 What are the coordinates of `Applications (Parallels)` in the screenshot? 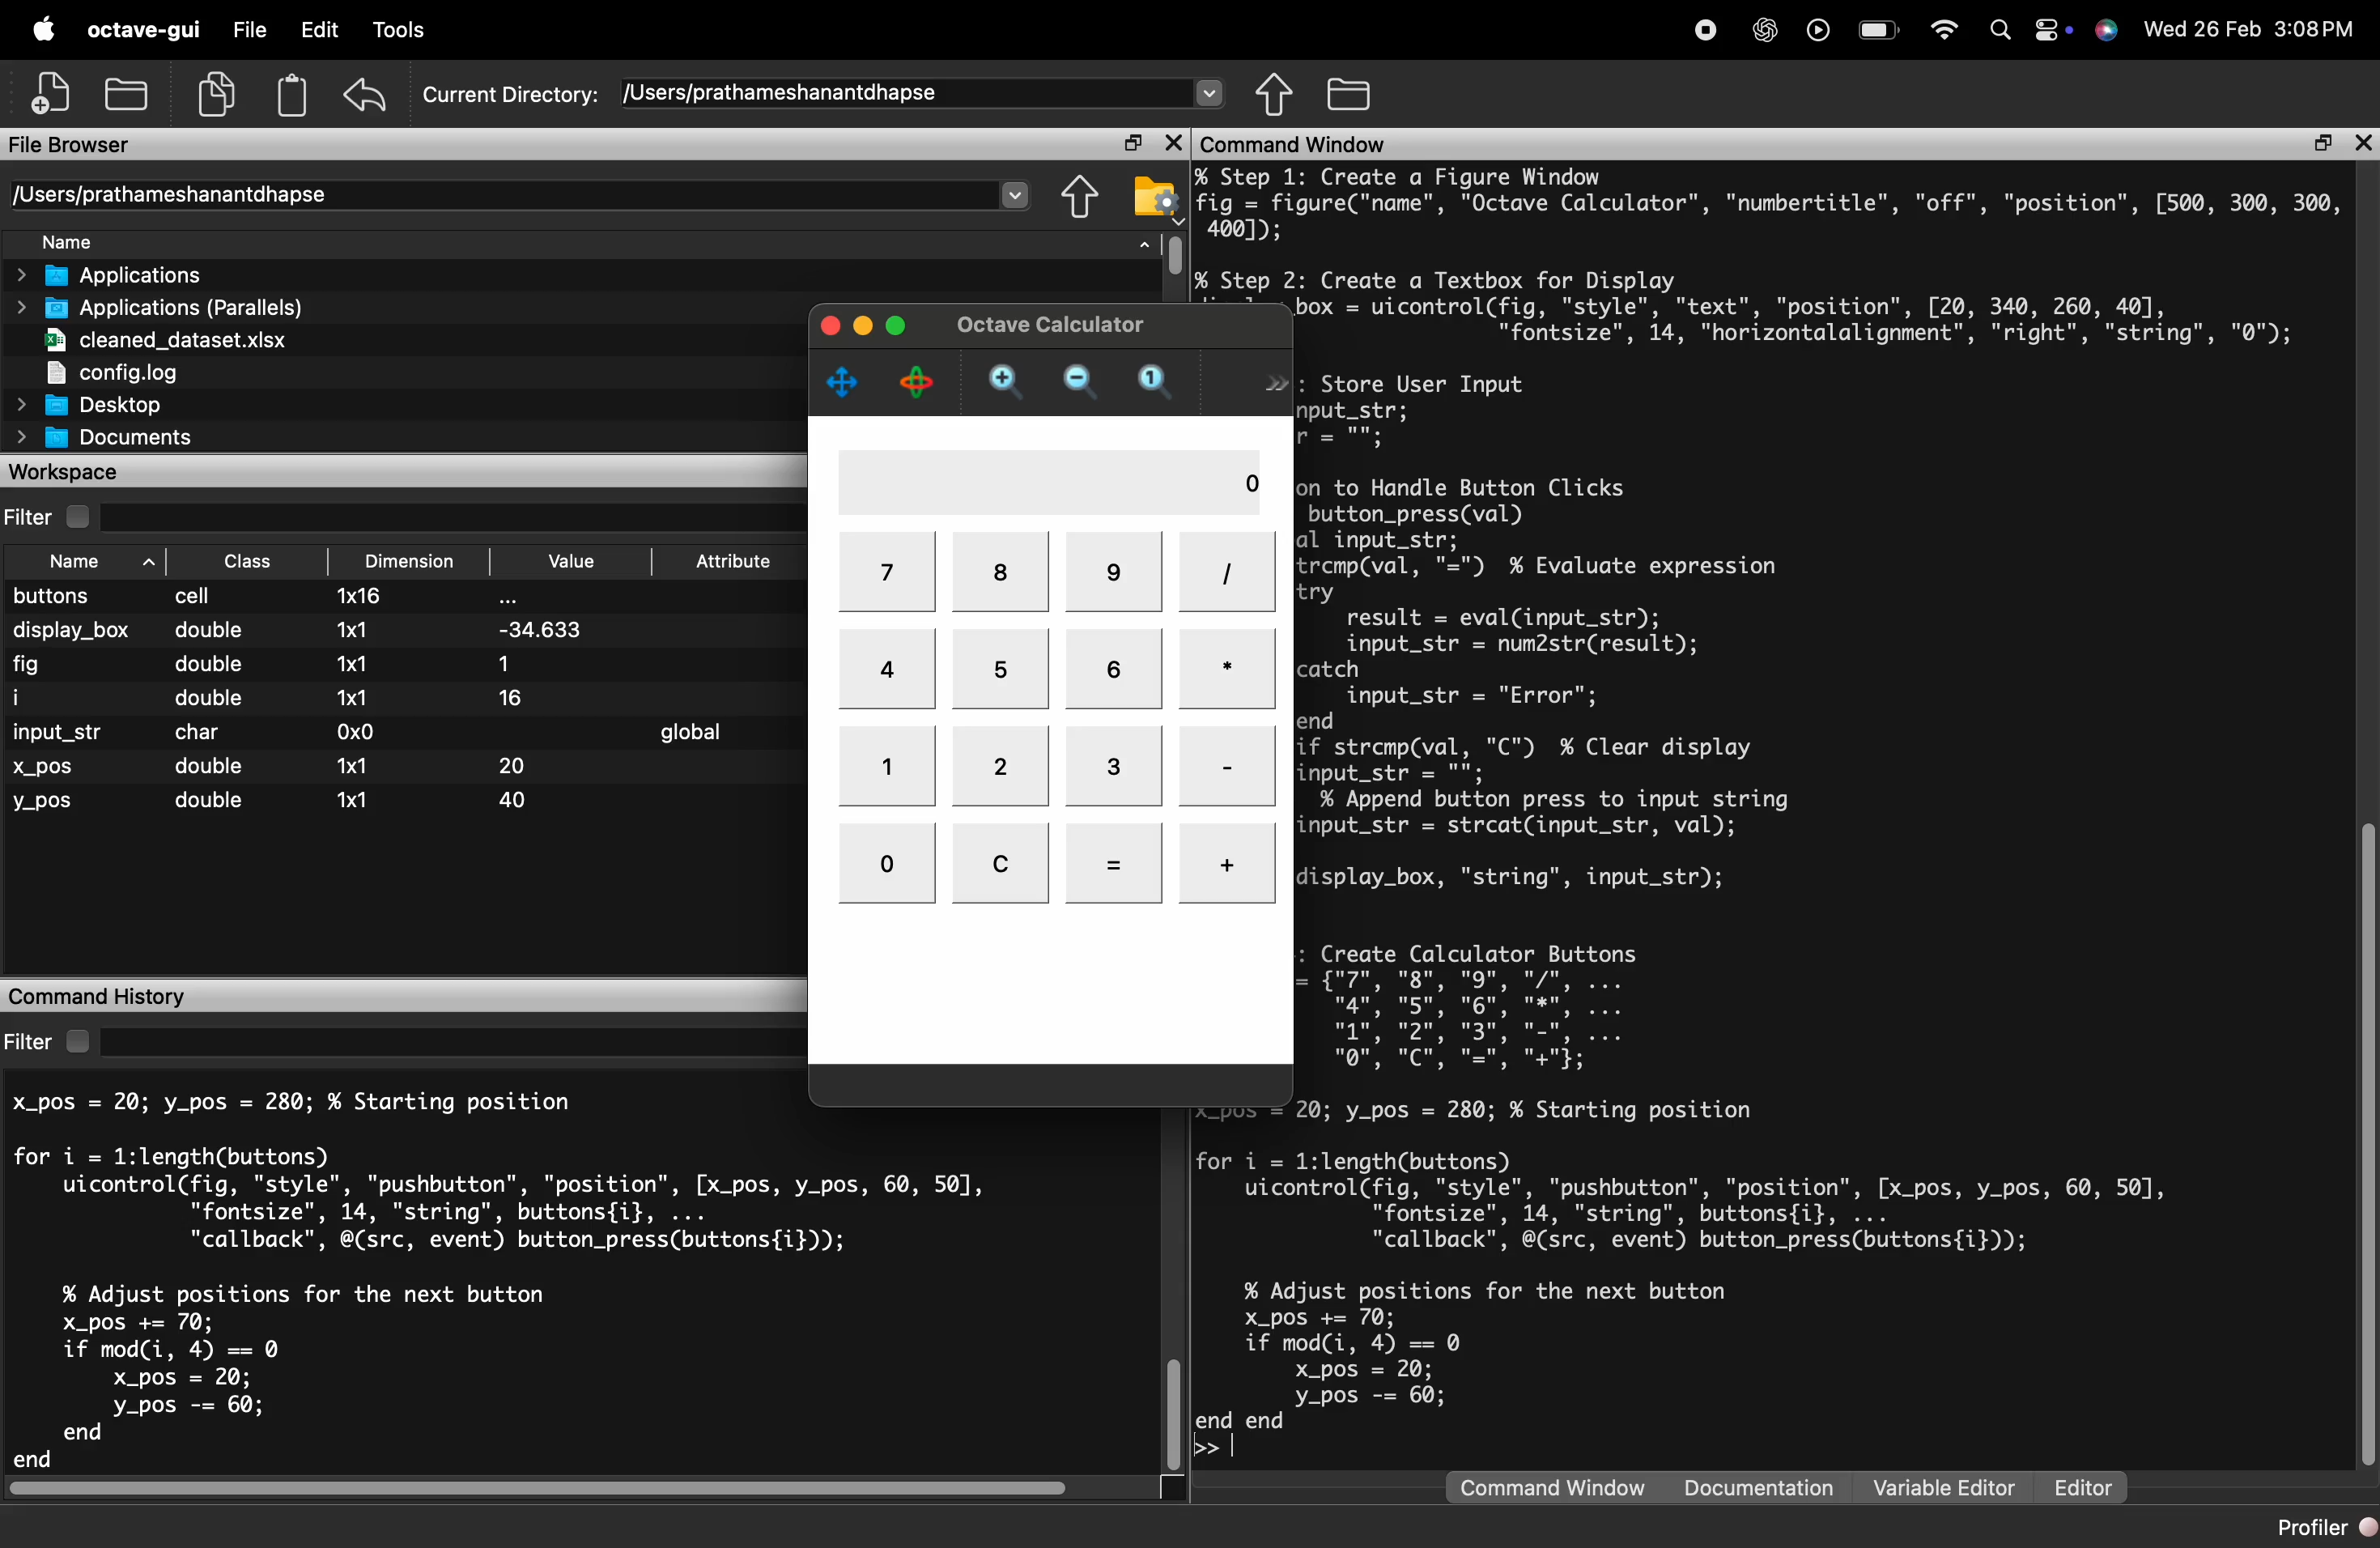 It's located at (160, 307).